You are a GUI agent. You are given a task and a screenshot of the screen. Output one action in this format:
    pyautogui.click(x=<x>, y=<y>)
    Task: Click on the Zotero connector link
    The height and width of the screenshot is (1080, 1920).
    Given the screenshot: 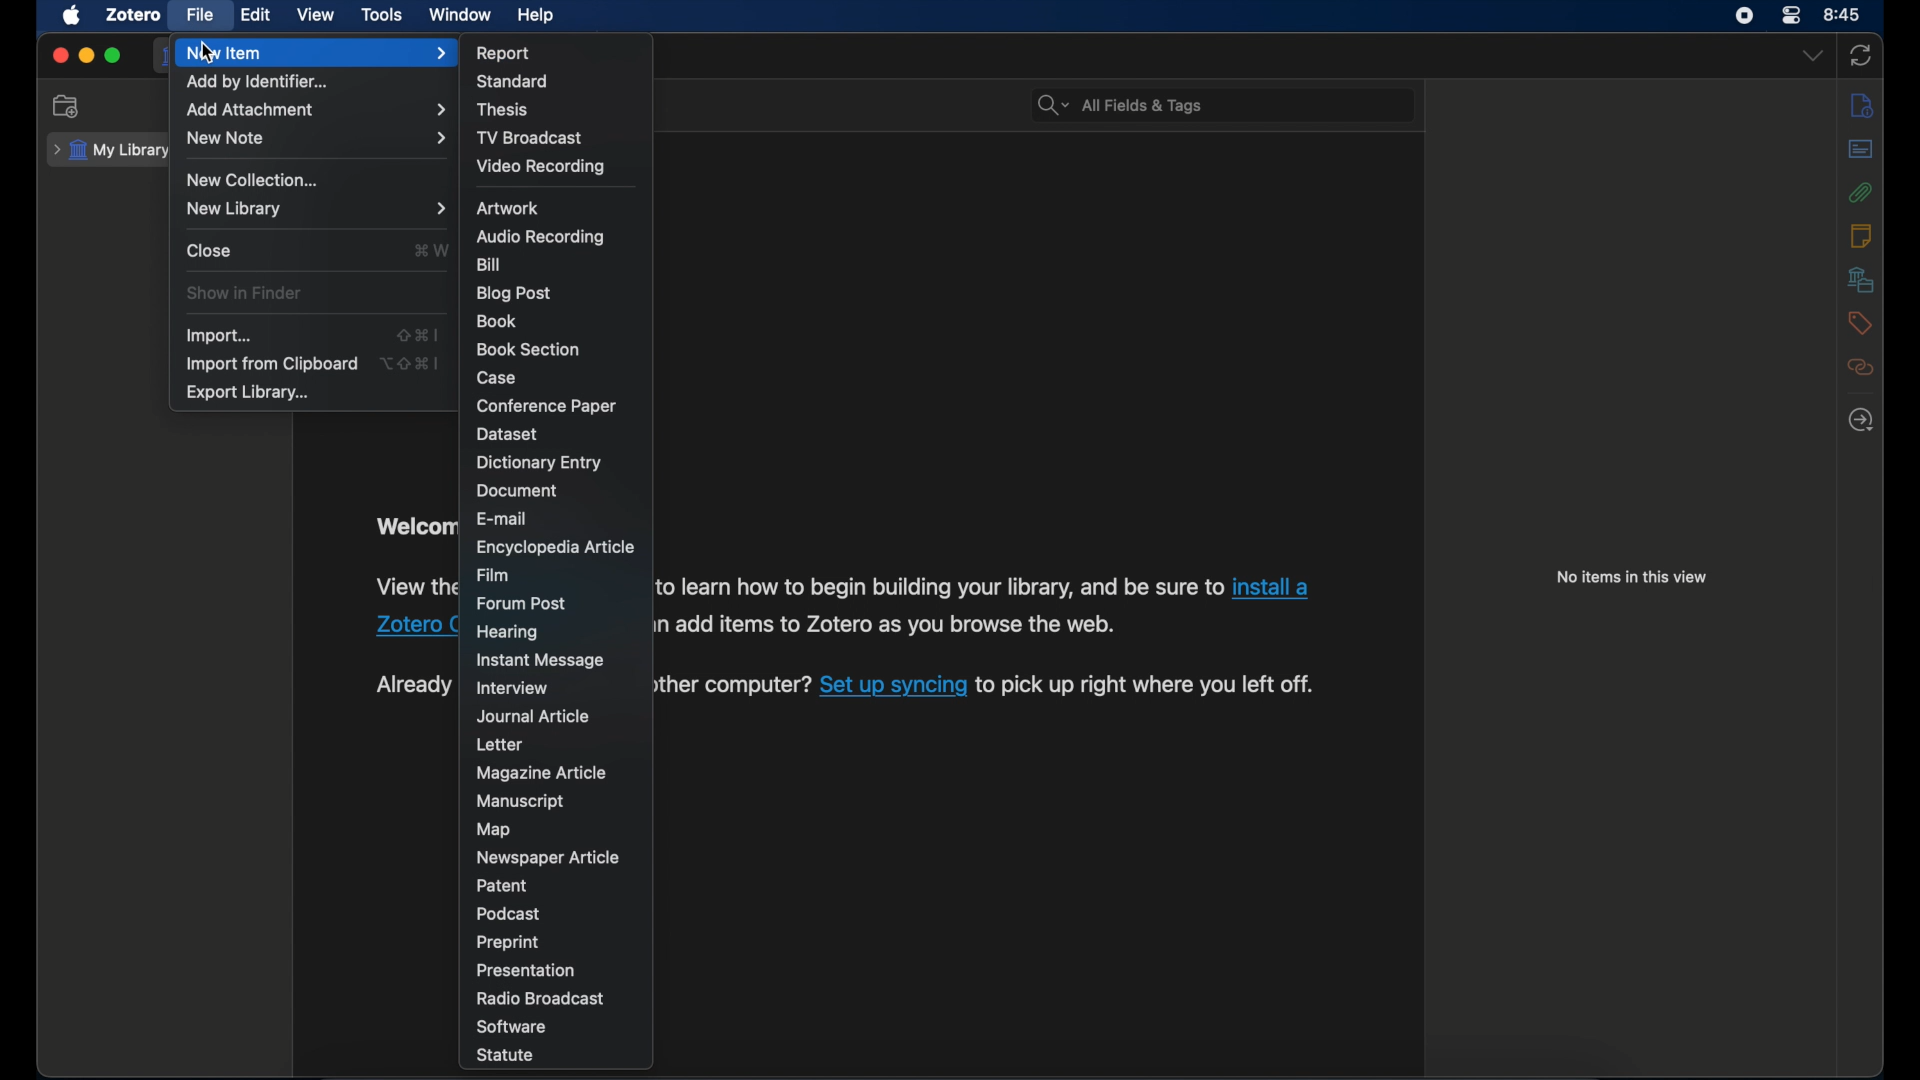 What is the action you would take?
    pyautogui.click(x=1271, y=587)
    